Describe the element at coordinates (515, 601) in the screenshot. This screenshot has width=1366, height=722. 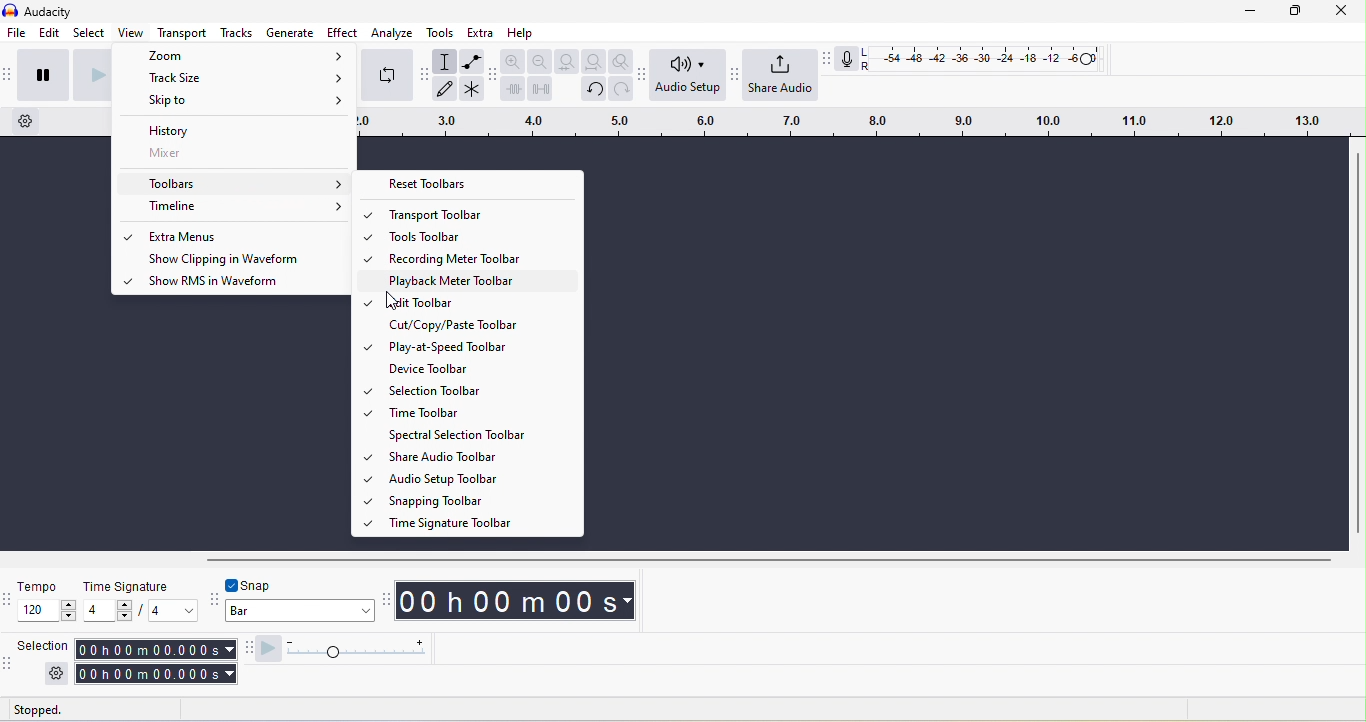
I see `timestamp` at that location.